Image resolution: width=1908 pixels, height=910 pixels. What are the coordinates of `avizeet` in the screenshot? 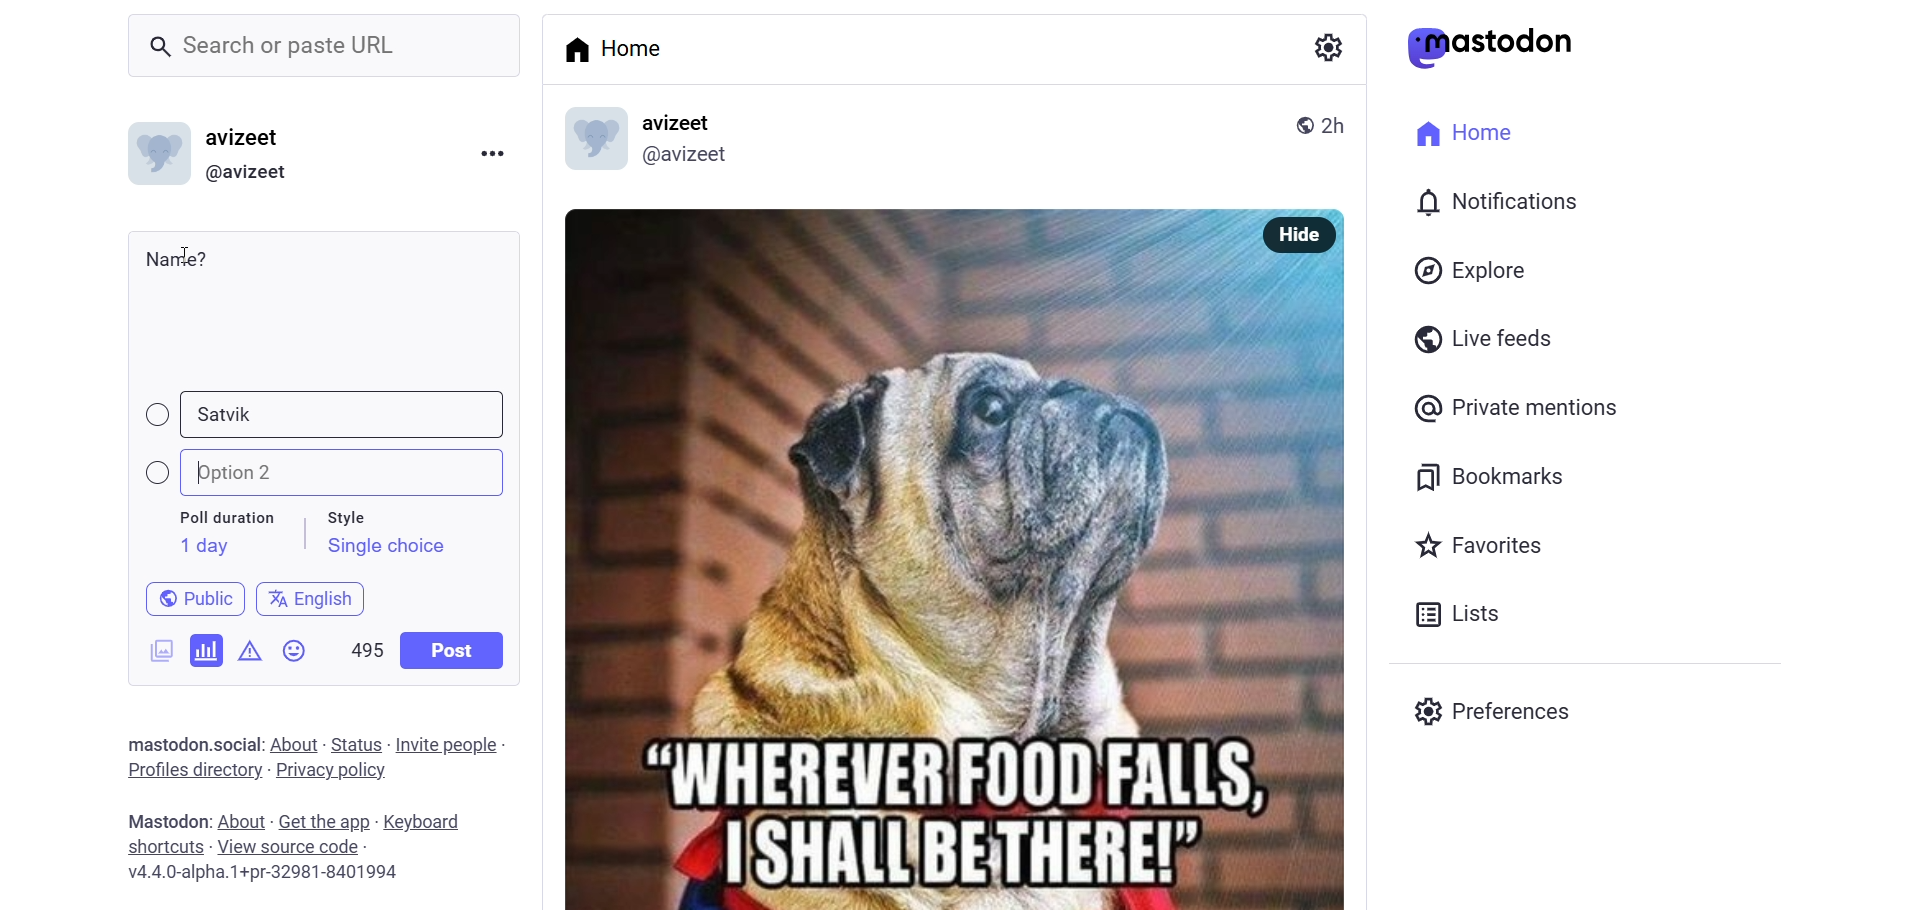 It's located at (682, 124).